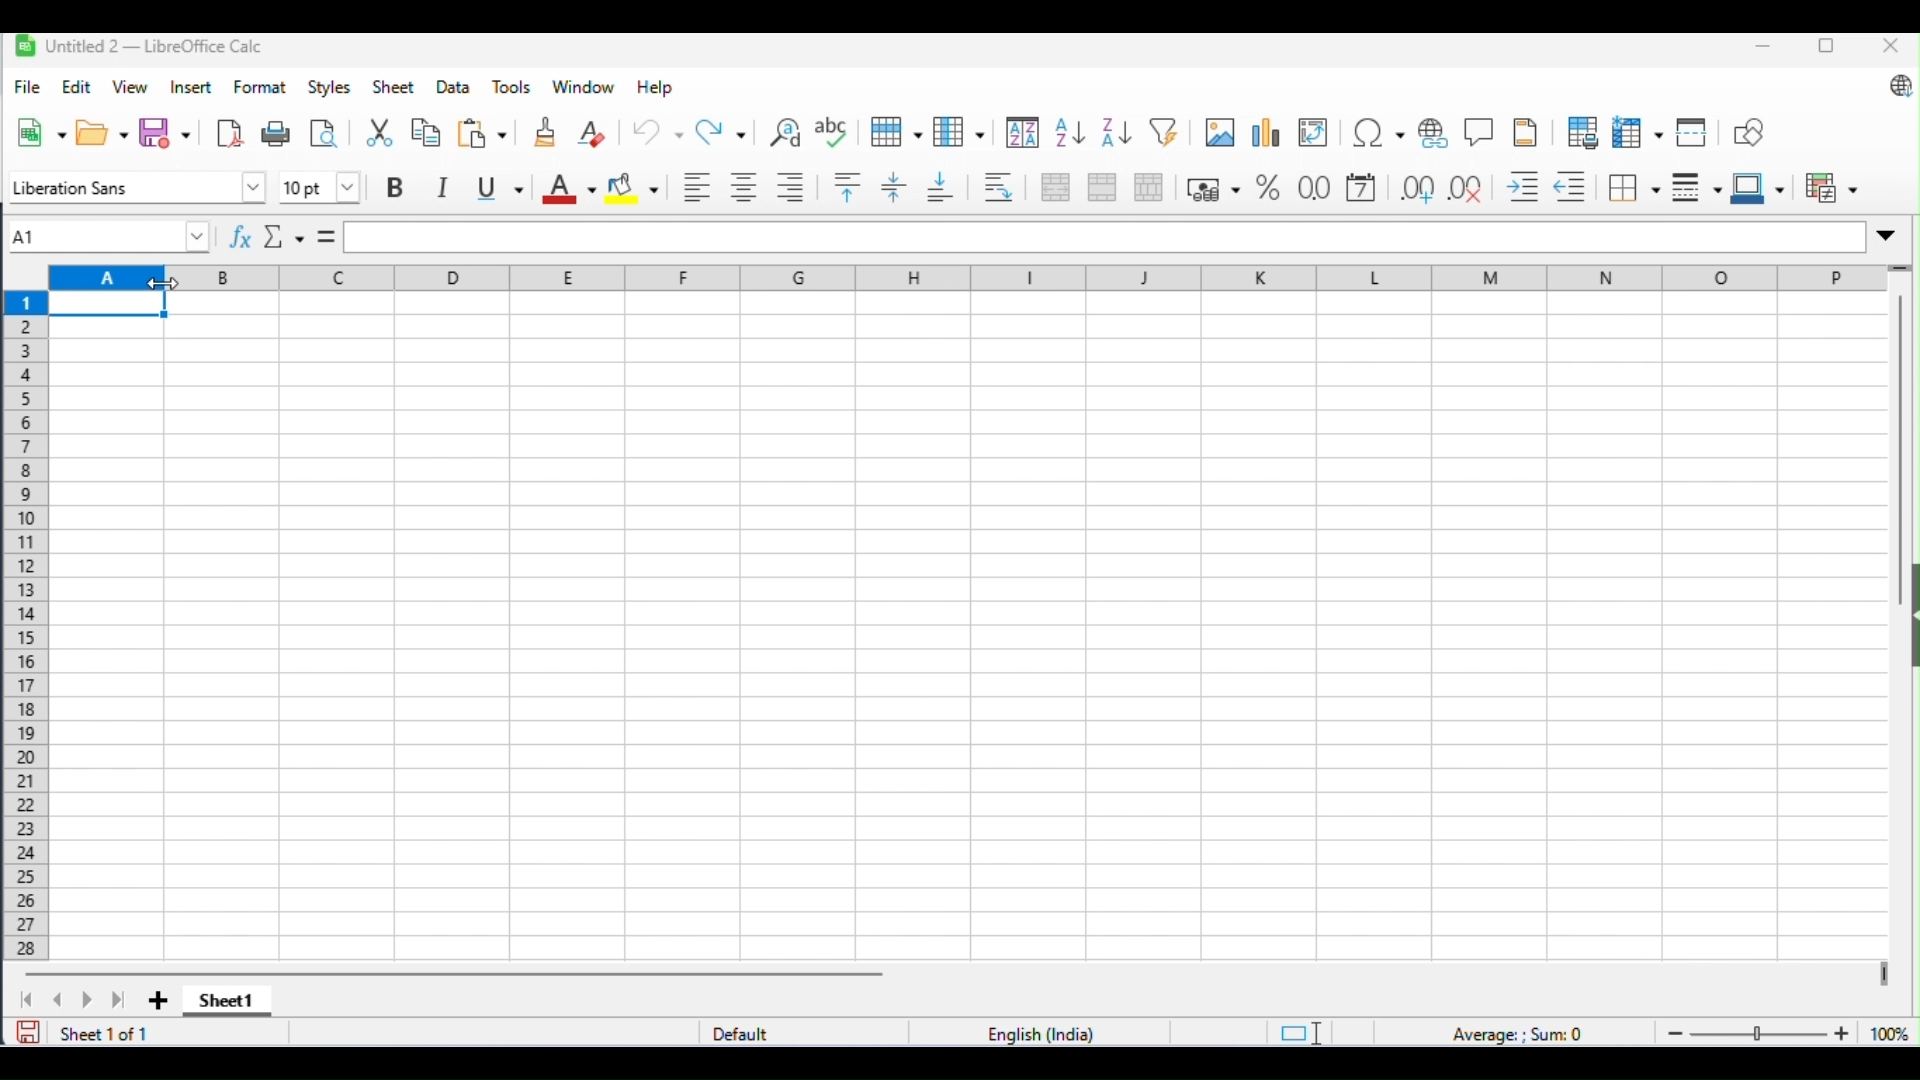 Image resolution: width=1920 pixels, height=1080 pixels. What do you see at coordinates (568, 188) in the screenshot?
I see `font color` at bounding box center [568, 188].